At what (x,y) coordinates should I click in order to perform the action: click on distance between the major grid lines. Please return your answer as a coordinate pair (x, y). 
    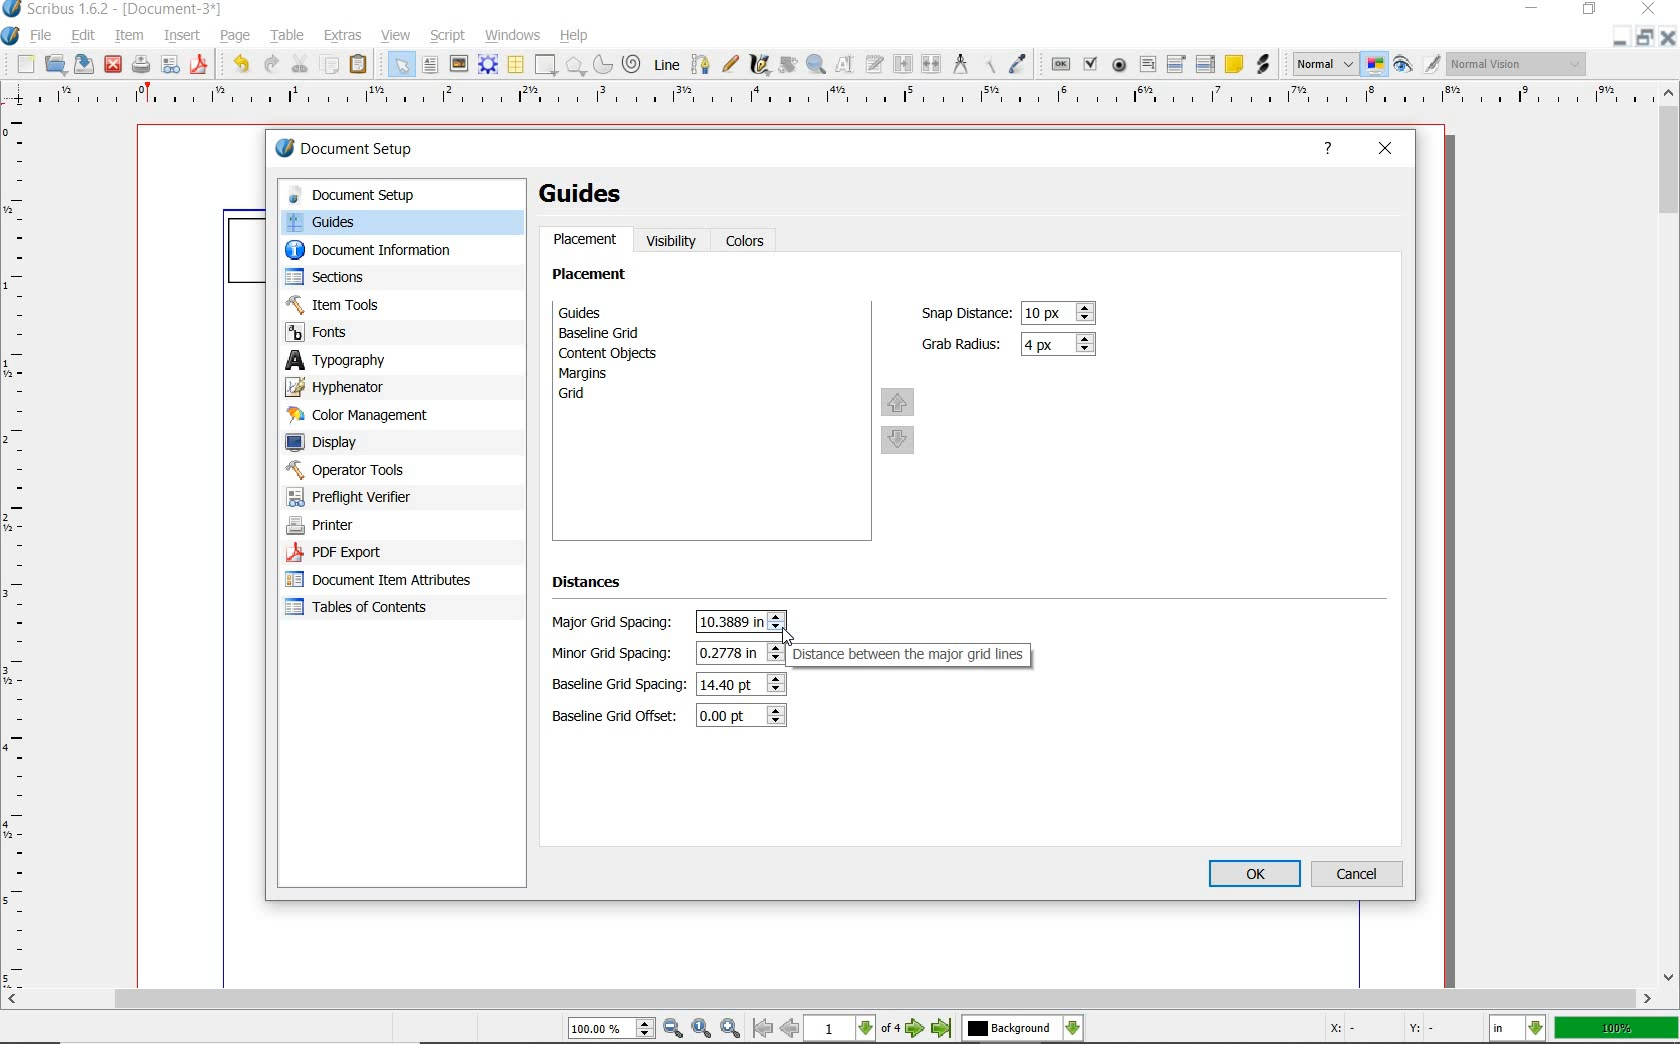
    Looking at the image, I should click on (916, 655).